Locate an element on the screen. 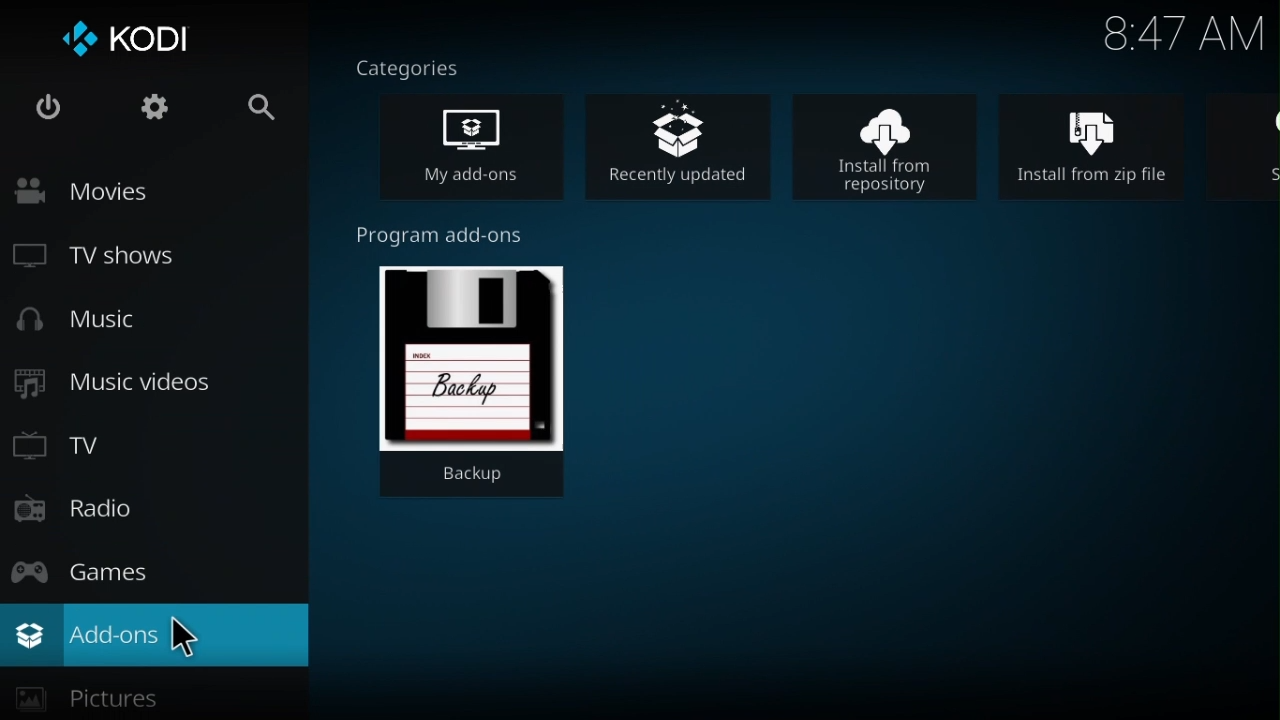 This screenshot has height=720, width=1280. Recently updated is located at coordinates (677, 142).